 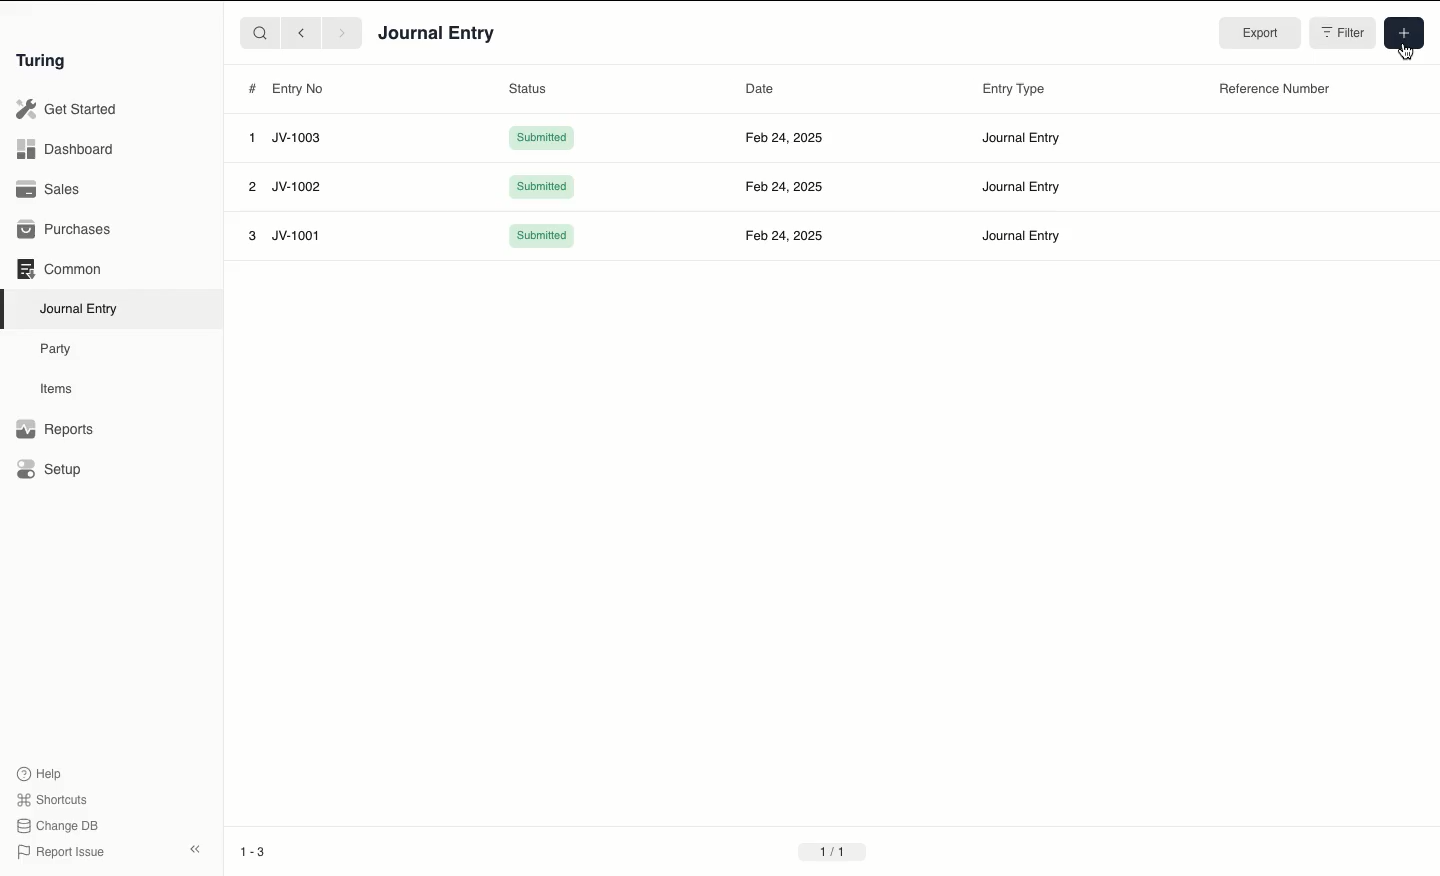 I want to click on Status, so click(x=530, y=88).